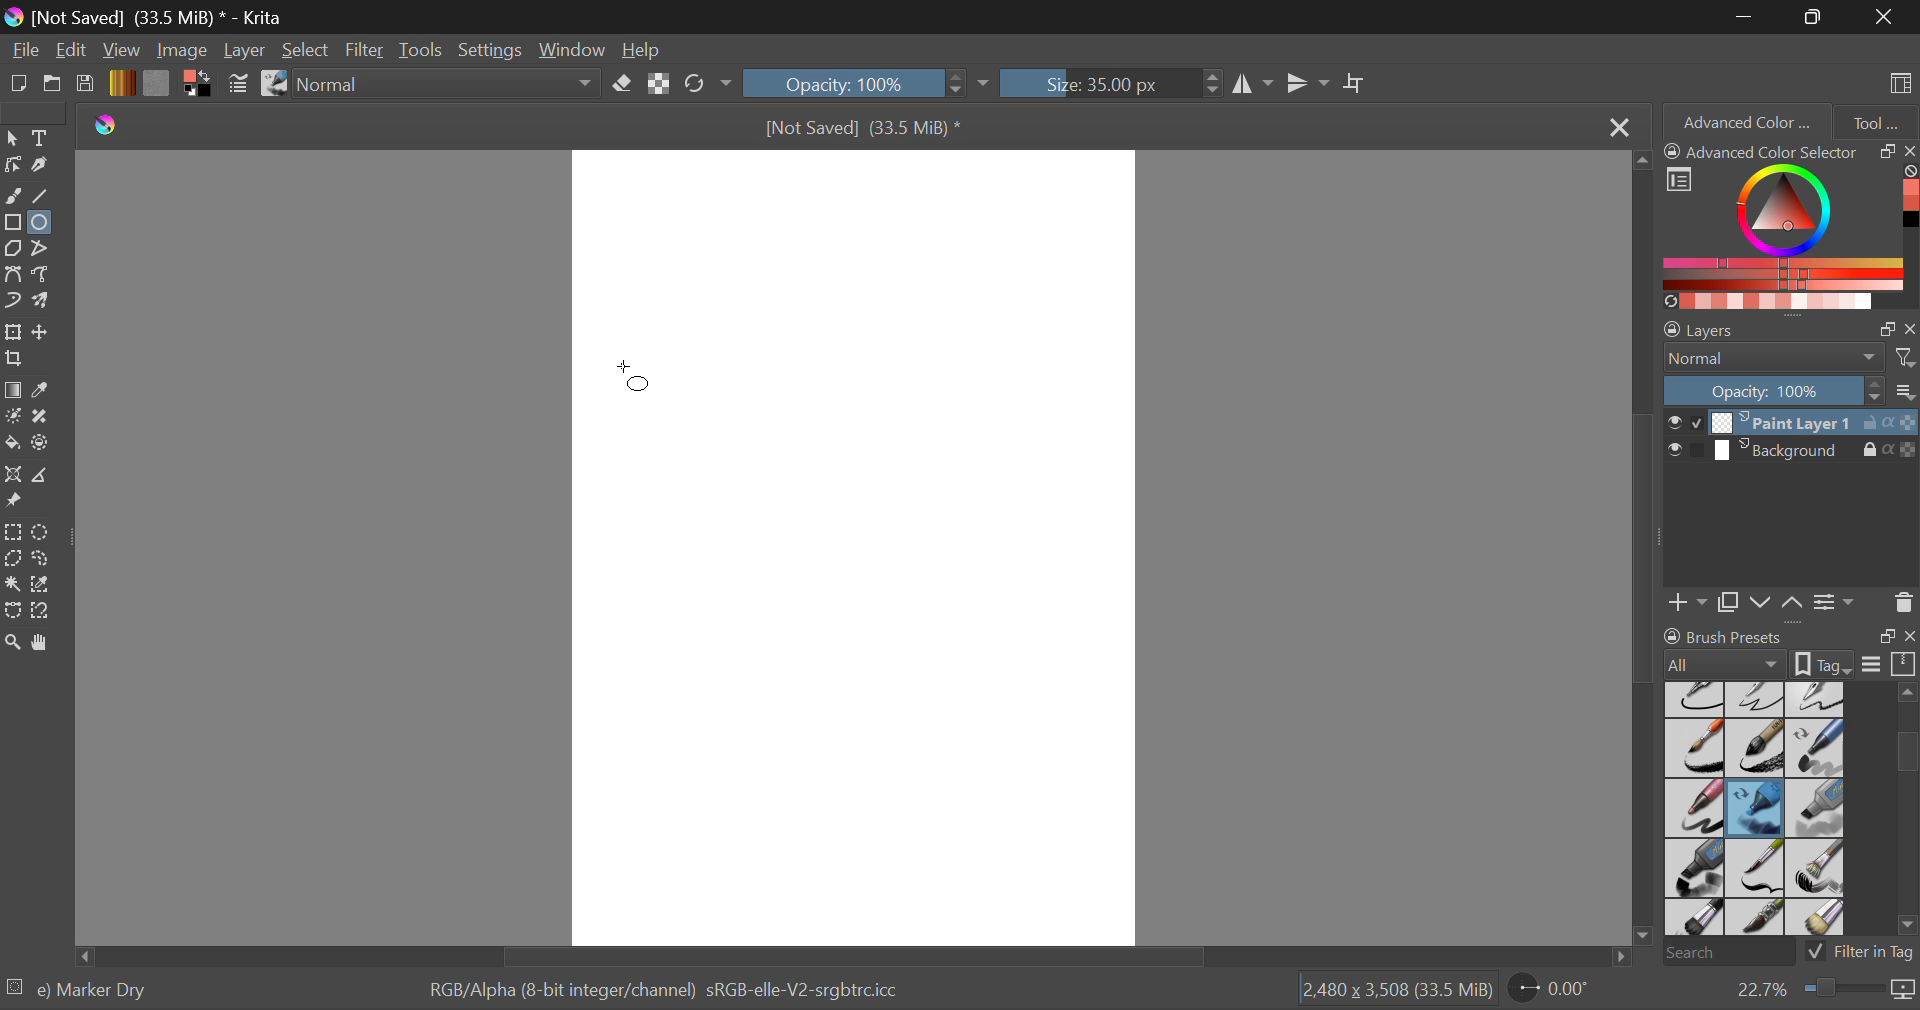  What do you see at coordinates (1885, 16) in the screenshot?
I see `Close` at bounding box center [1885, 16].